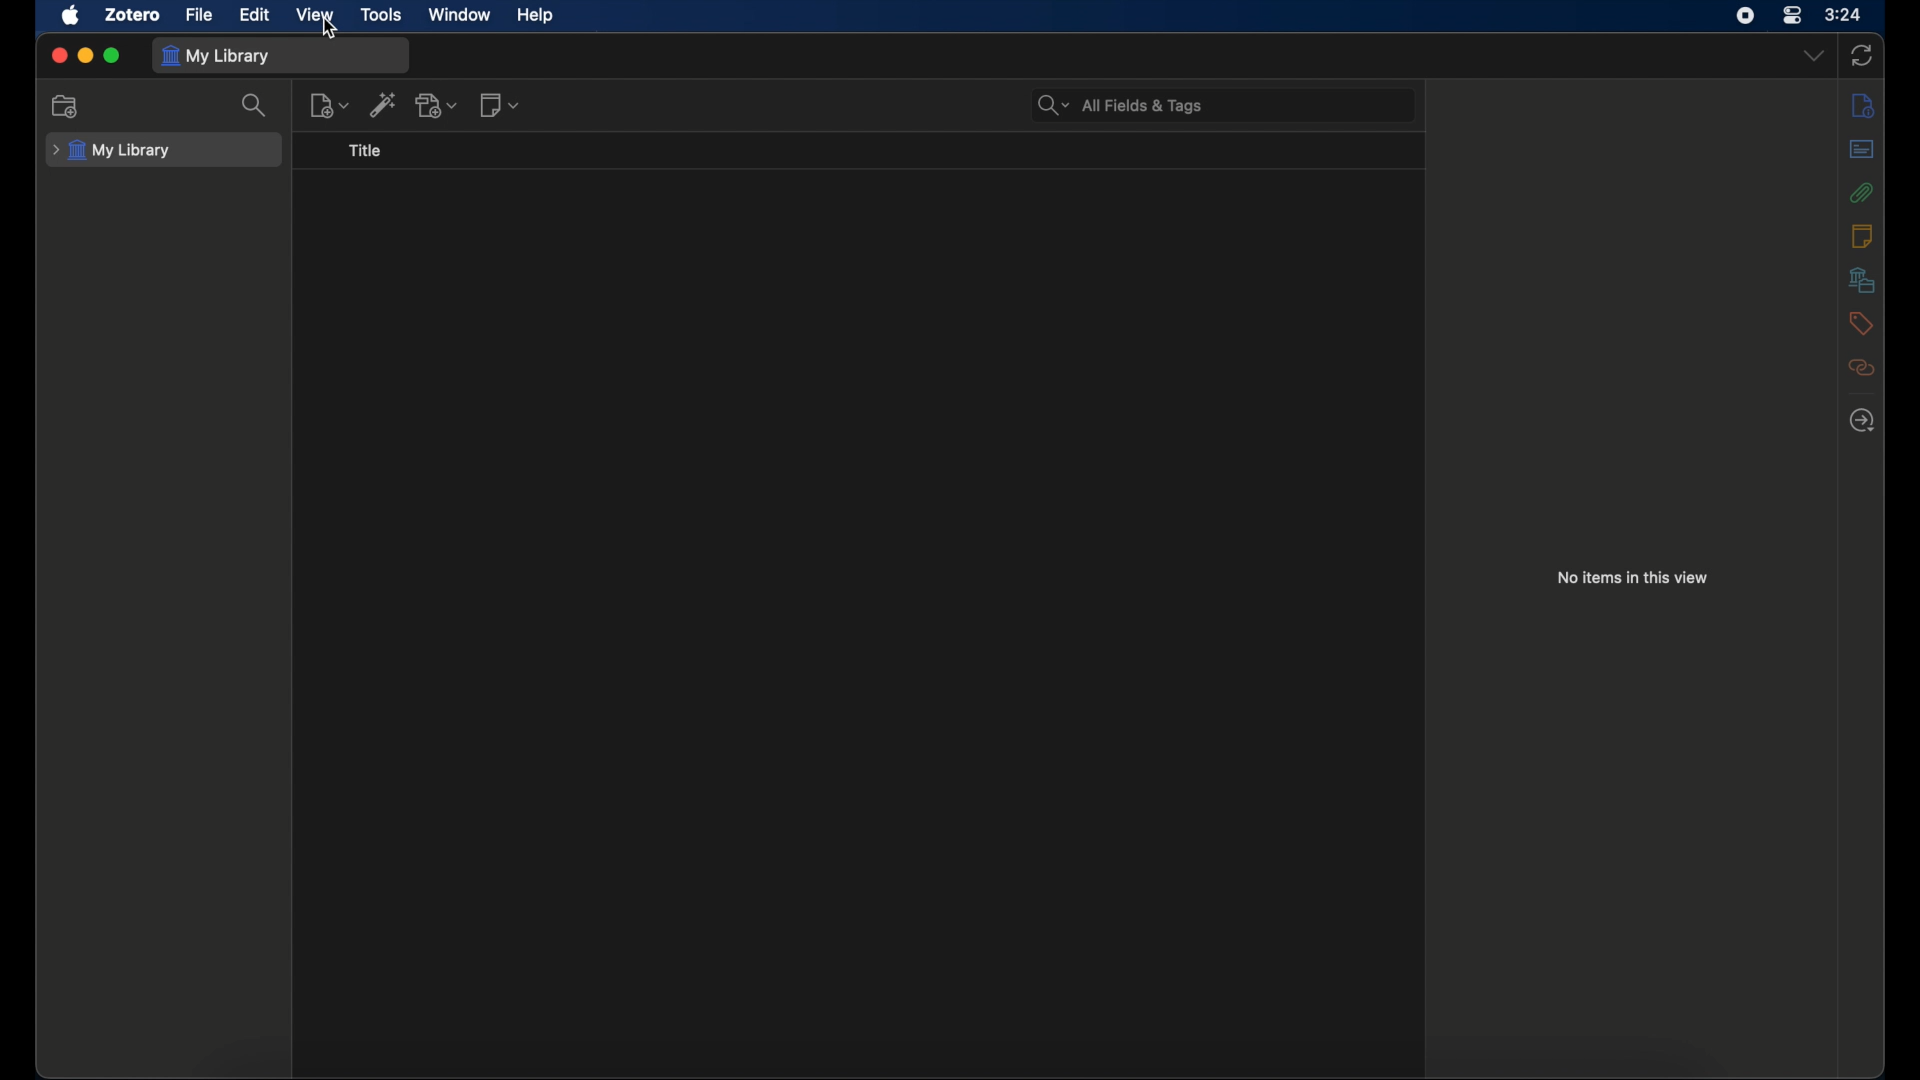  Describe the element at coordinates (58, 54) in the screenshot. I see `close` at that location.